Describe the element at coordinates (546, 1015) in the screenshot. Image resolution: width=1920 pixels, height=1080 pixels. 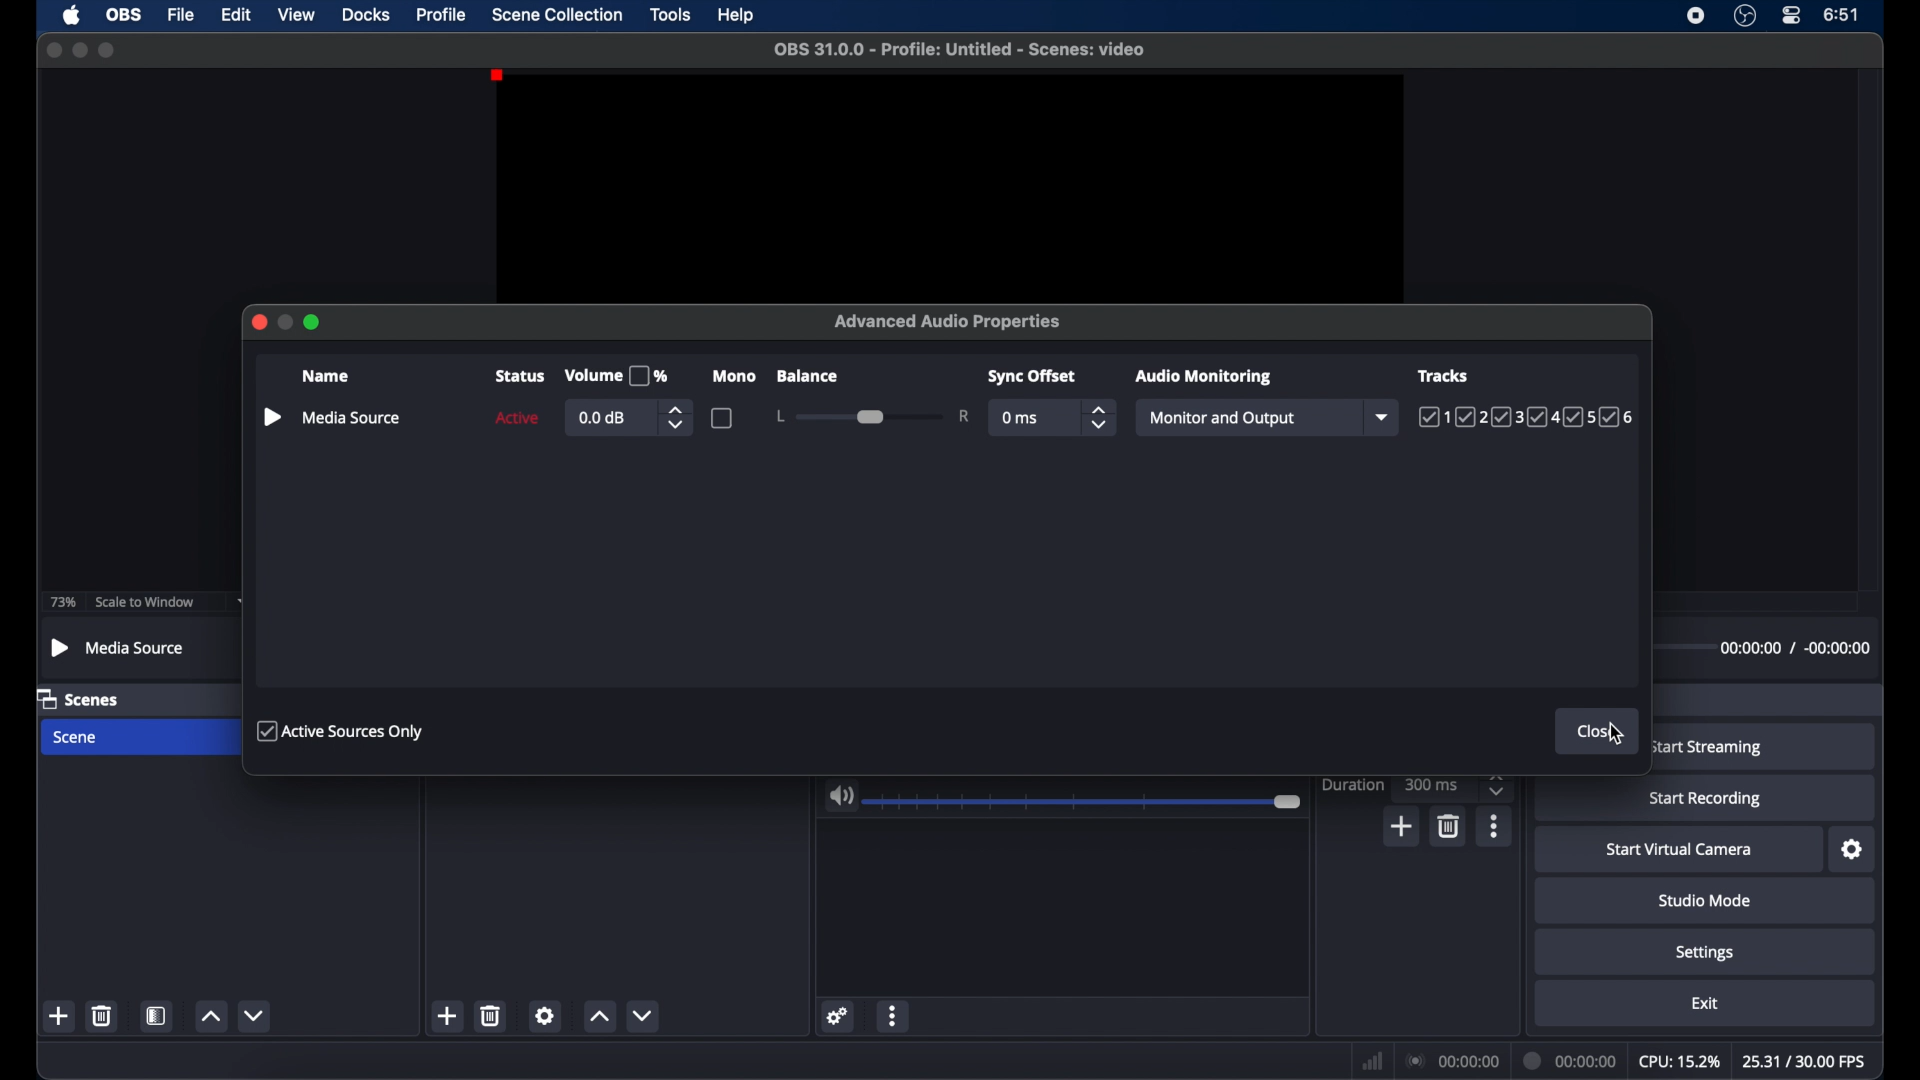
I see `settings` at that location.